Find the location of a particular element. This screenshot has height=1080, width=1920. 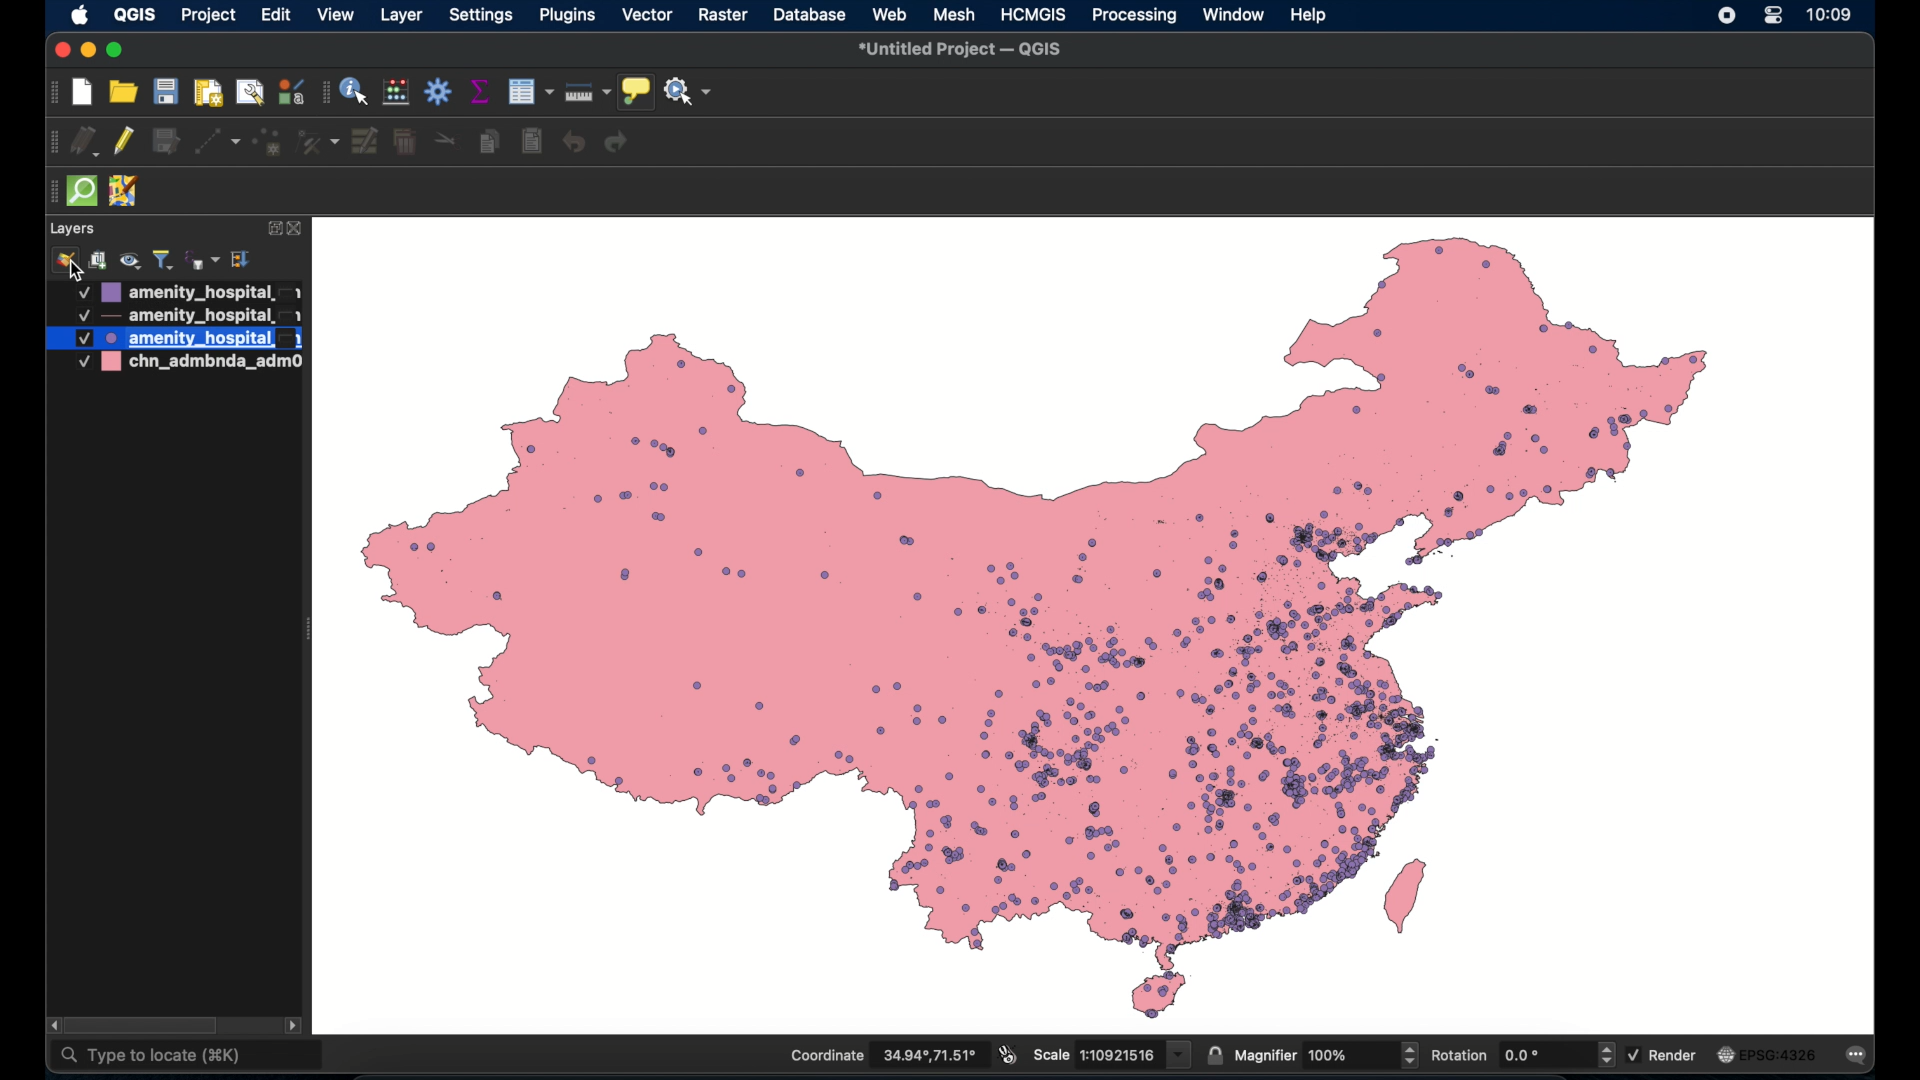

mesh is located at coordinates (954, 14).